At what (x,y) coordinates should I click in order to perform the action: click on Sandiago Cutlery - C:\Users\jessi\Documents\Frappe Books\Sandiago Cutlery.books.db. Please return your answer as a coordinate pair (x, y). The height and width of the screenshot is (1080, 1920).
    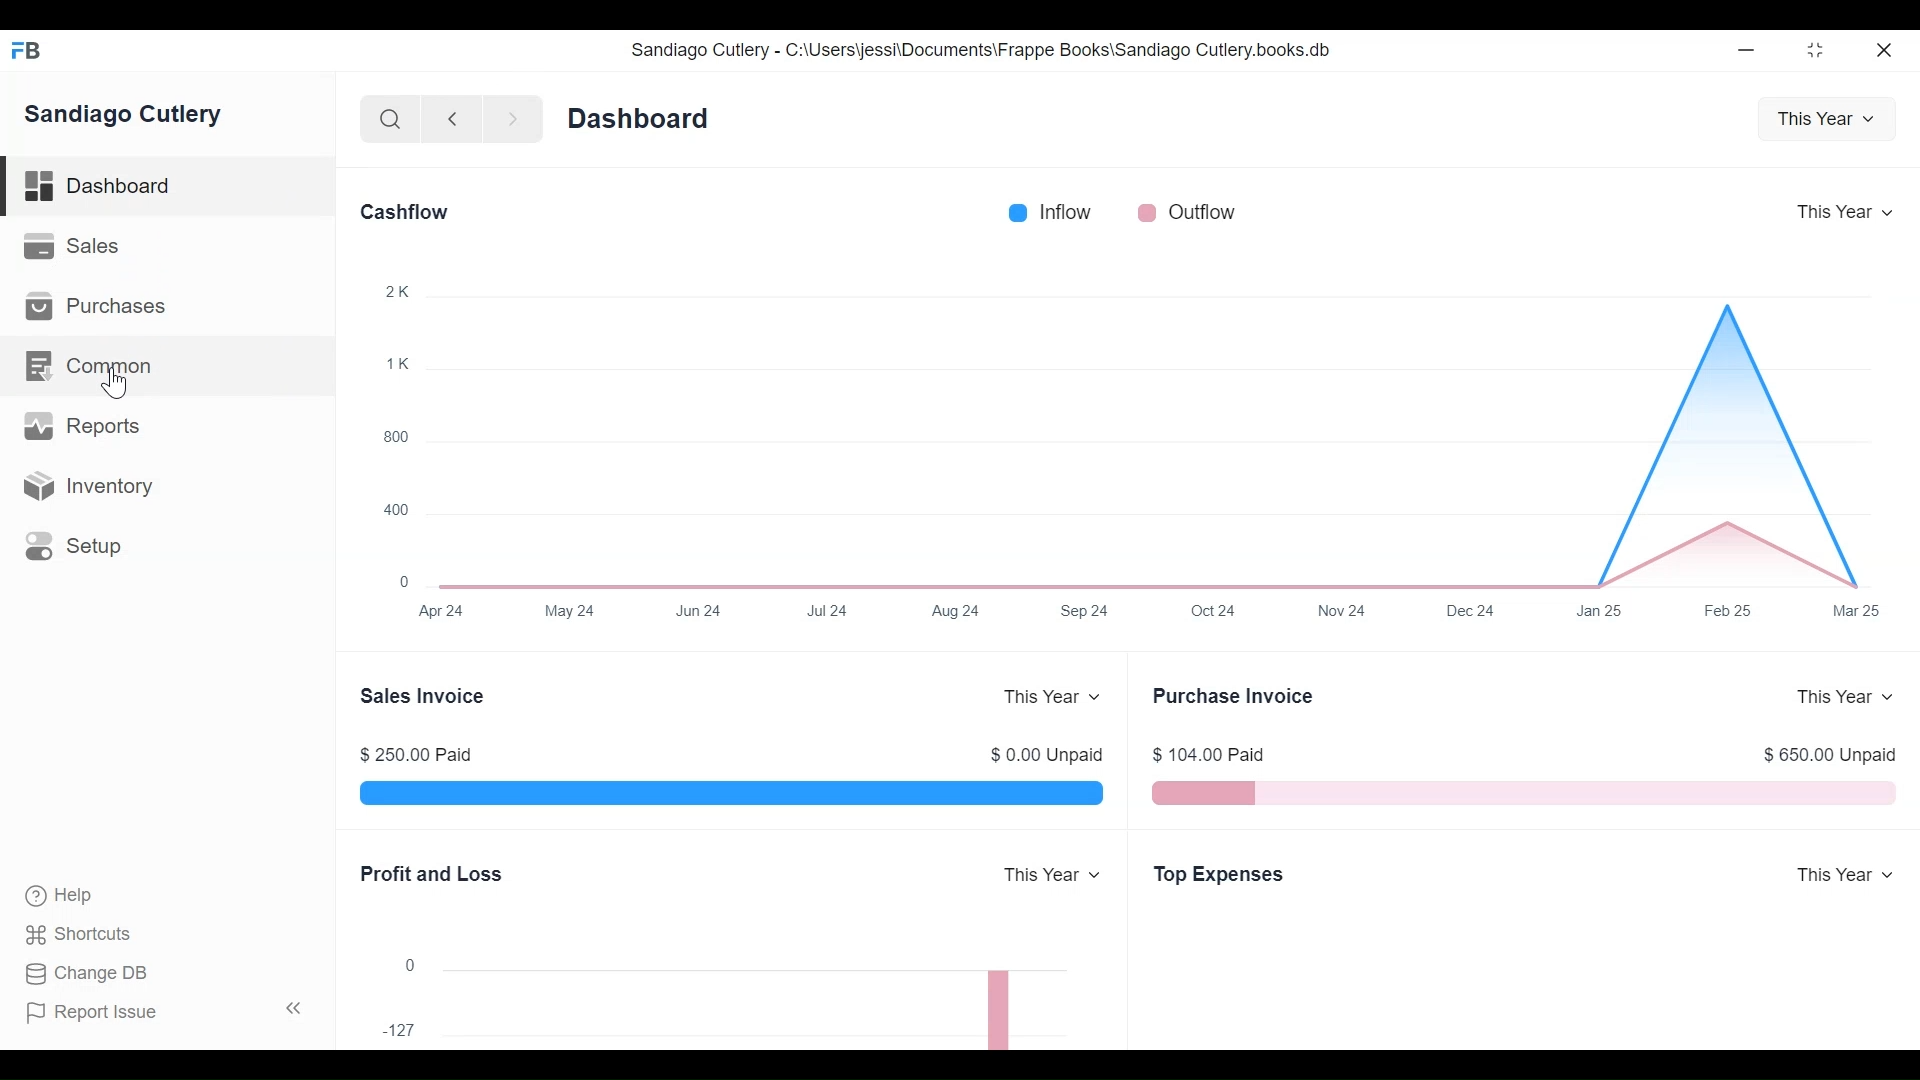
    Looking at the image, I should click on (987, 49).